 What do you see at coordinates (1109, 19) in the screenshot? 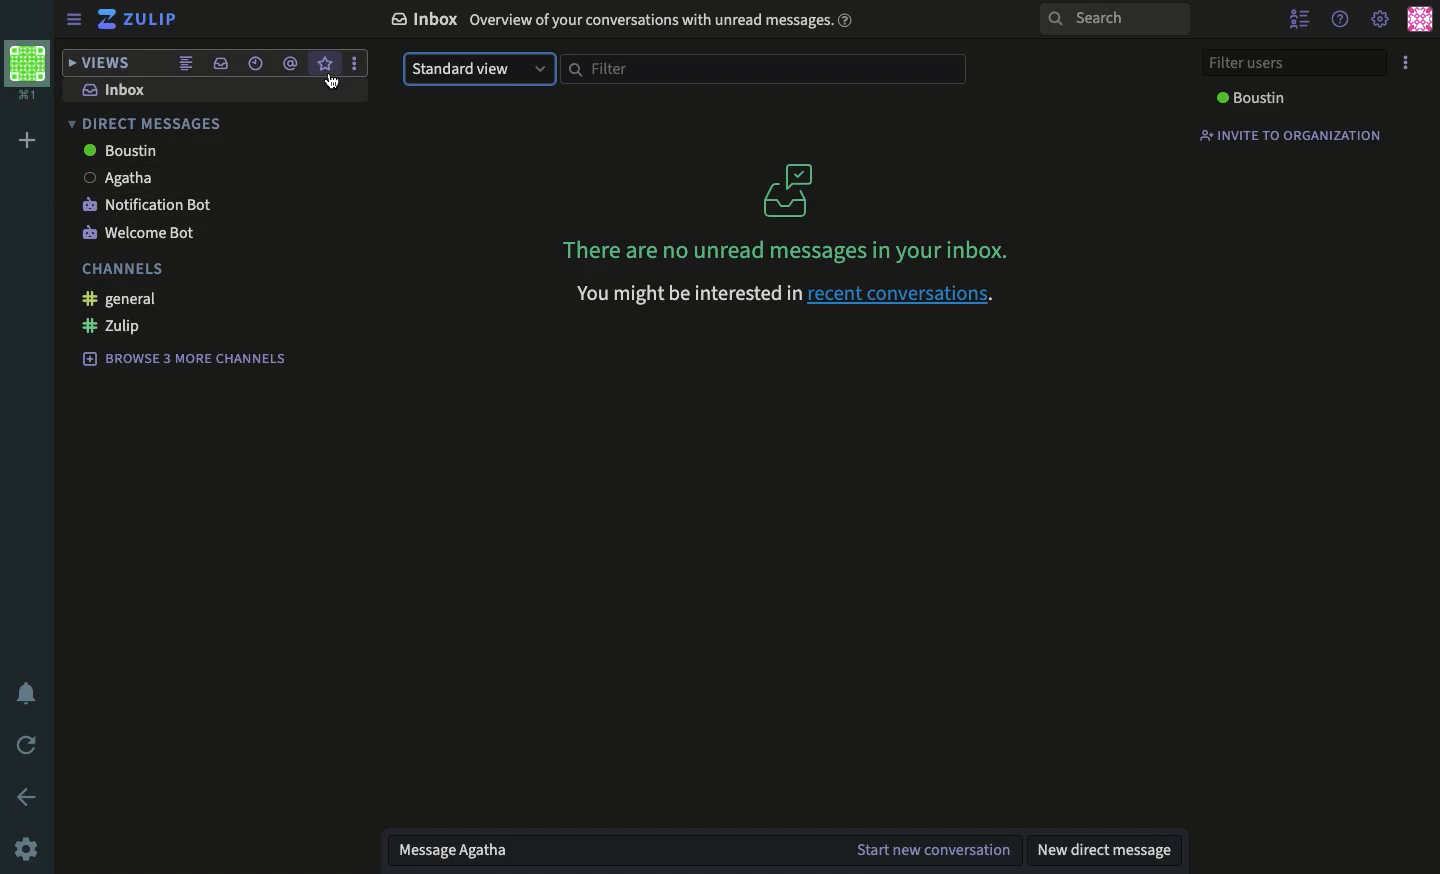
I see `search` at bounding box center [1109, 19].